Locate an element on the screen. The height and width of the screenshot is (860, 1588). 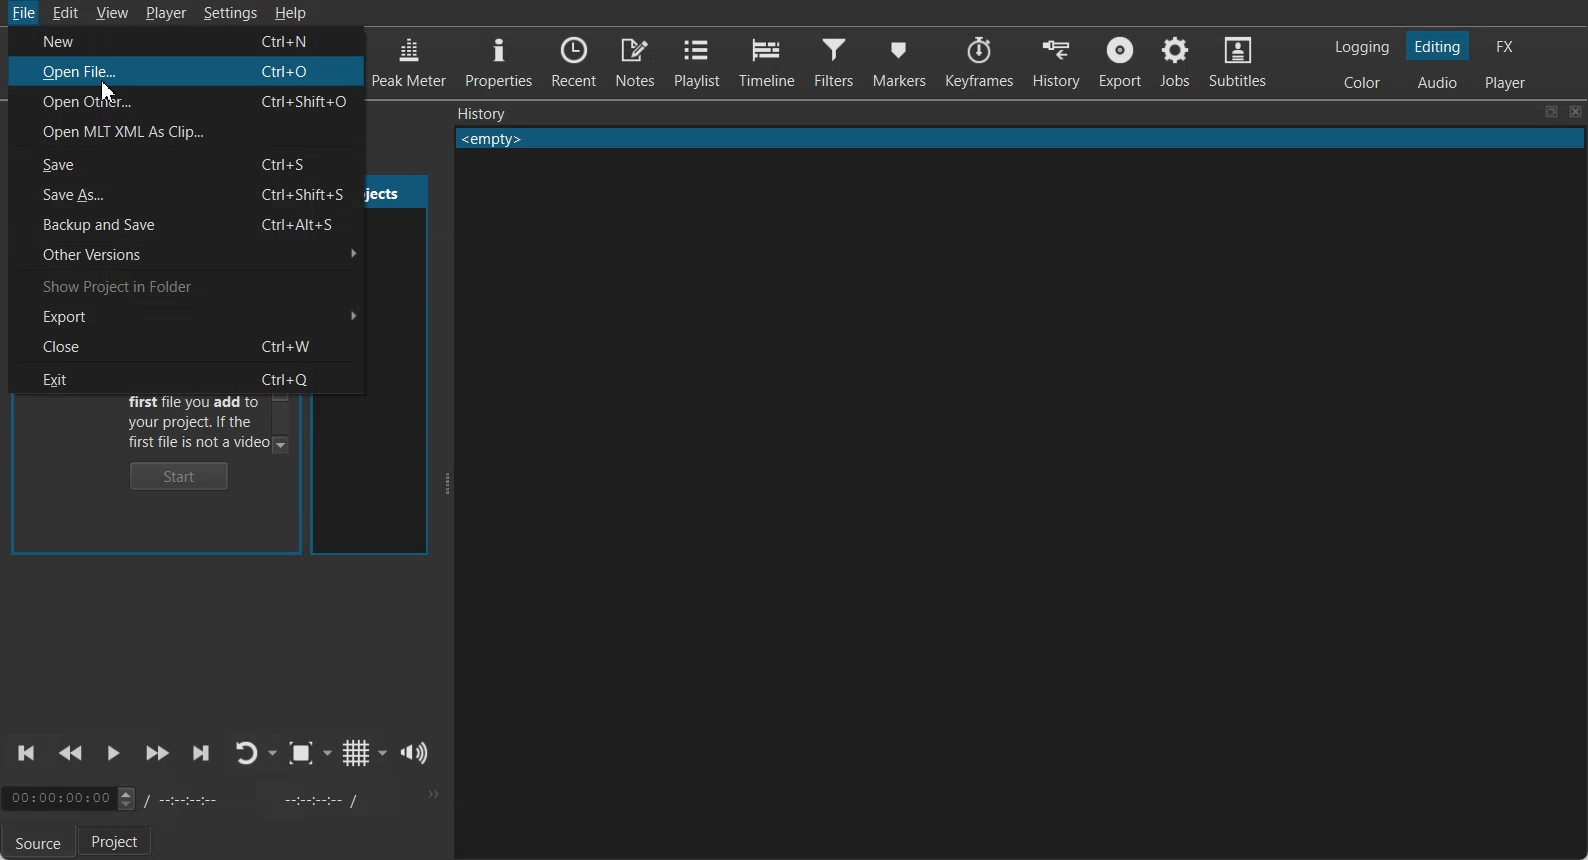
Switching to color Layout is located at coordinates (1362, 83).